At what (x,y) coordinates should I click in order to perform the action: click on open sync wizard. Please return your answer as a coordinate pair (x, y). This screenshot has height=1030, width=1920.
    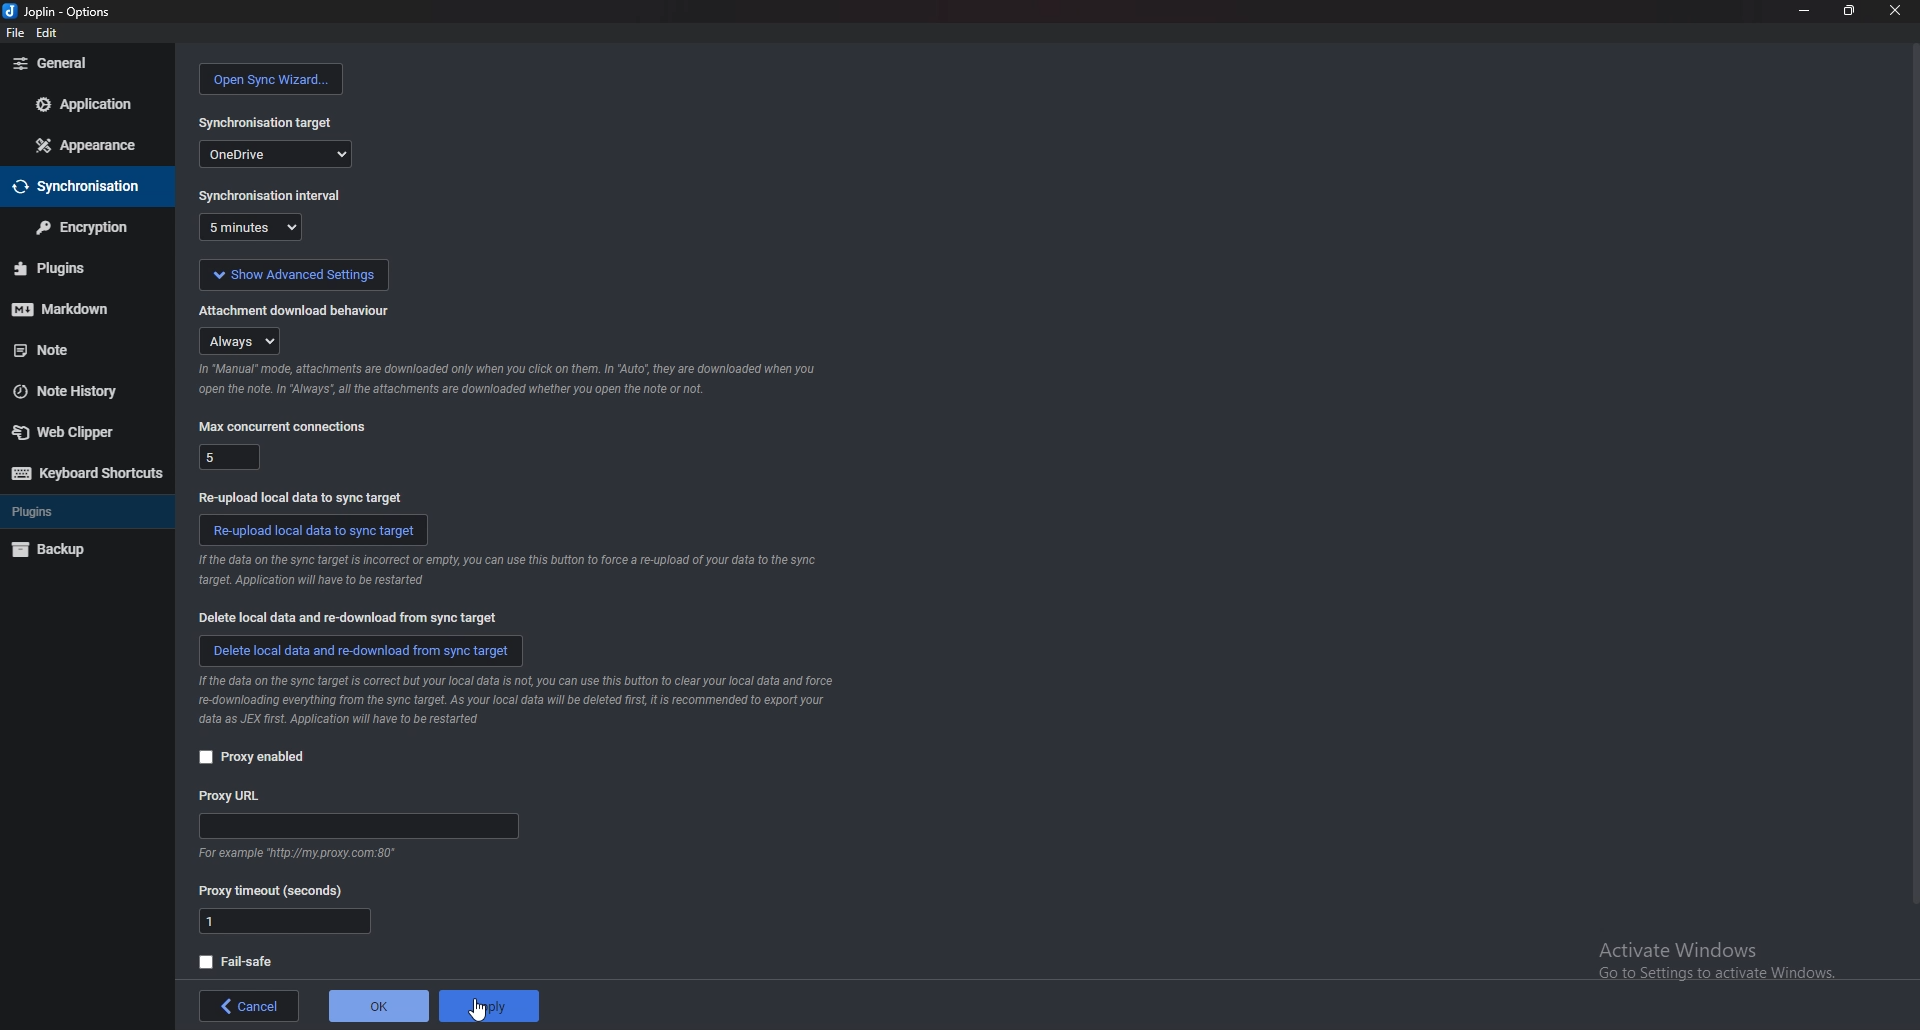
    Looking at the image, I should click on (269, 79).